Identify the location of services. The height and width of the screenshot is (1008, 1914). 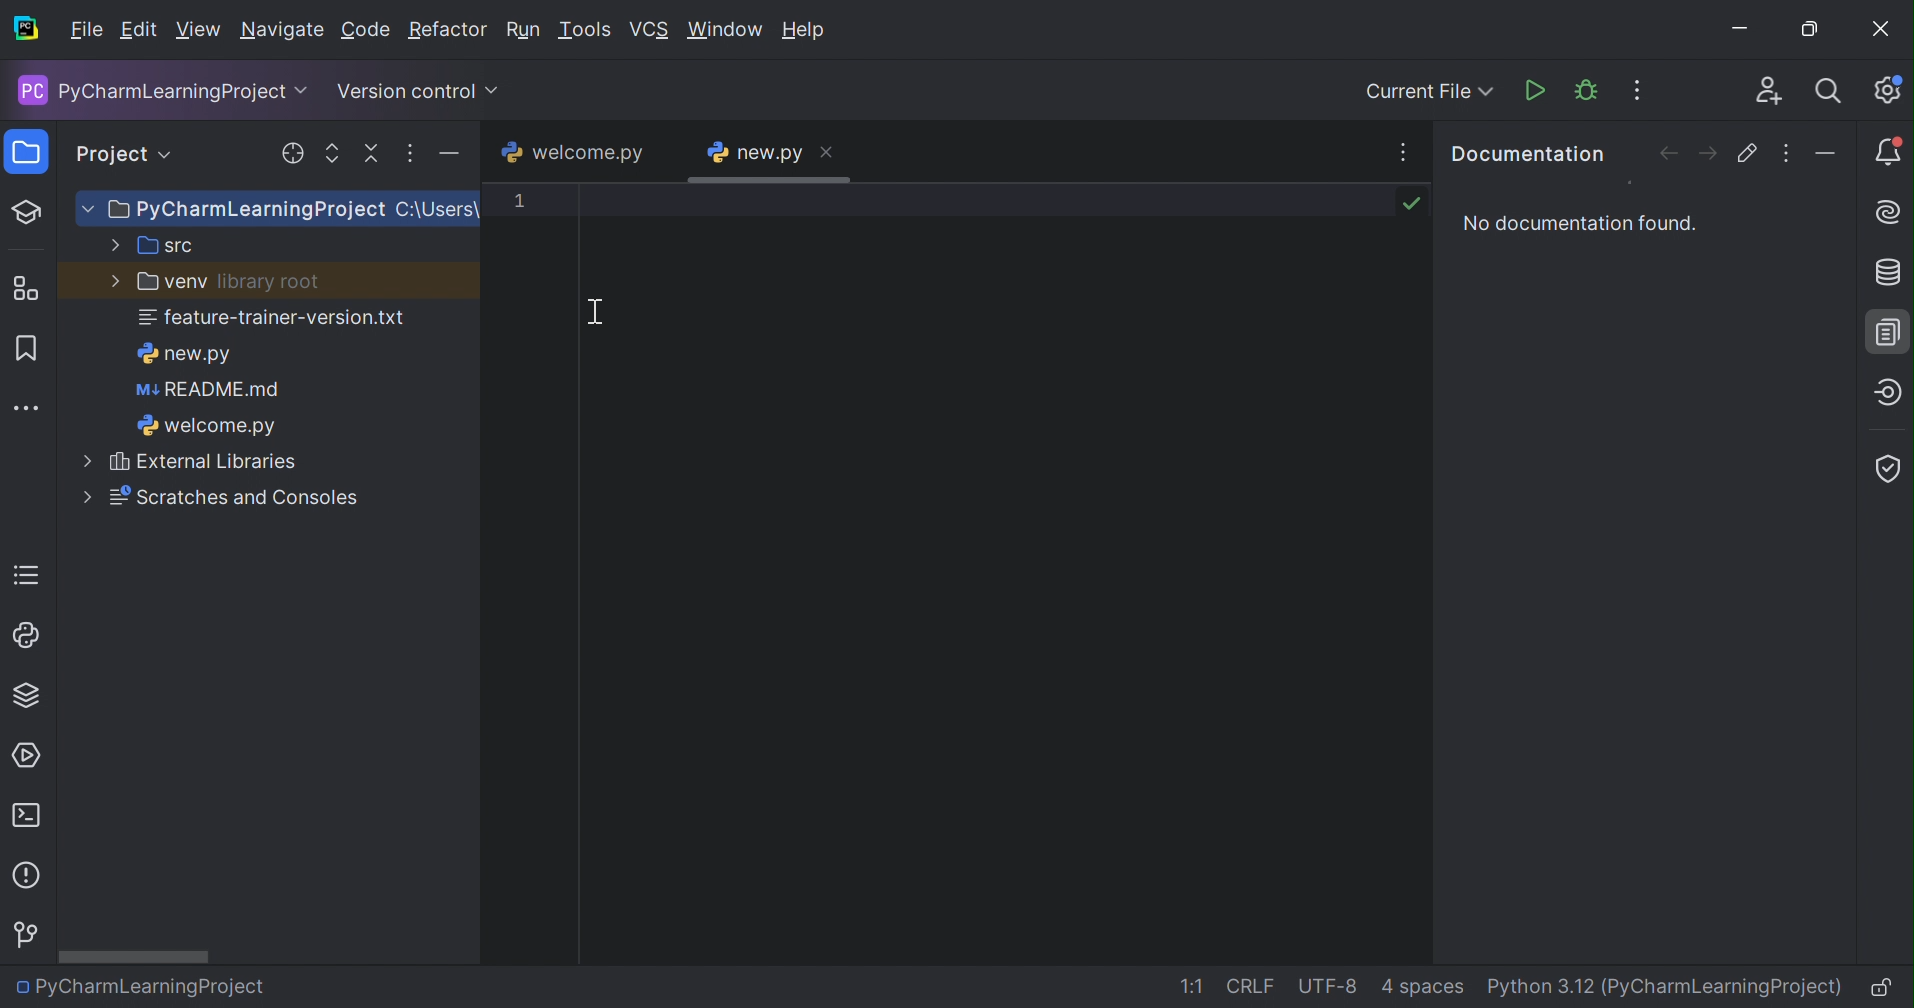
(31, 754).